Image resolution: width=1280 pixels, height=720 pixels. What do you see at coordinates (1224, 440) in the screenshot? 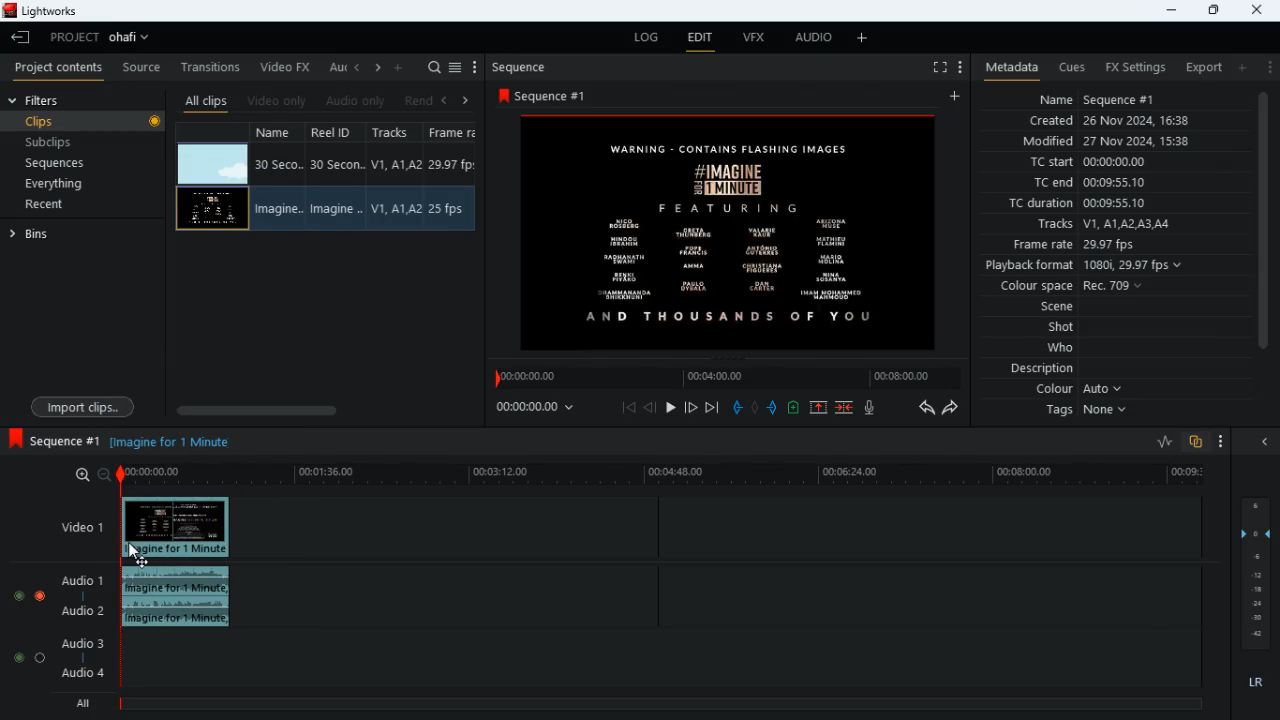
I see `more` at bounding box center [1224, 440].